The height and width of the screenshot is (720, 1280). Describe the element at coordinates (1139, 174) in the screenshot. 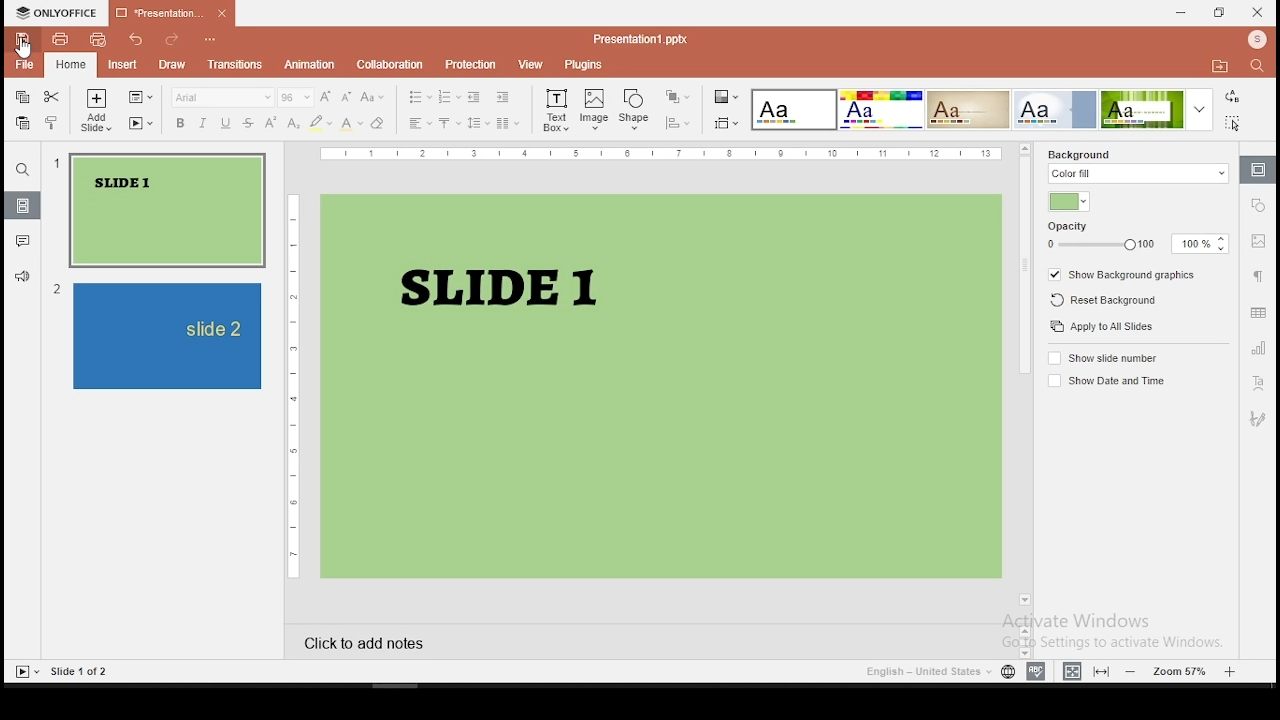

I see `color fill` at that location.